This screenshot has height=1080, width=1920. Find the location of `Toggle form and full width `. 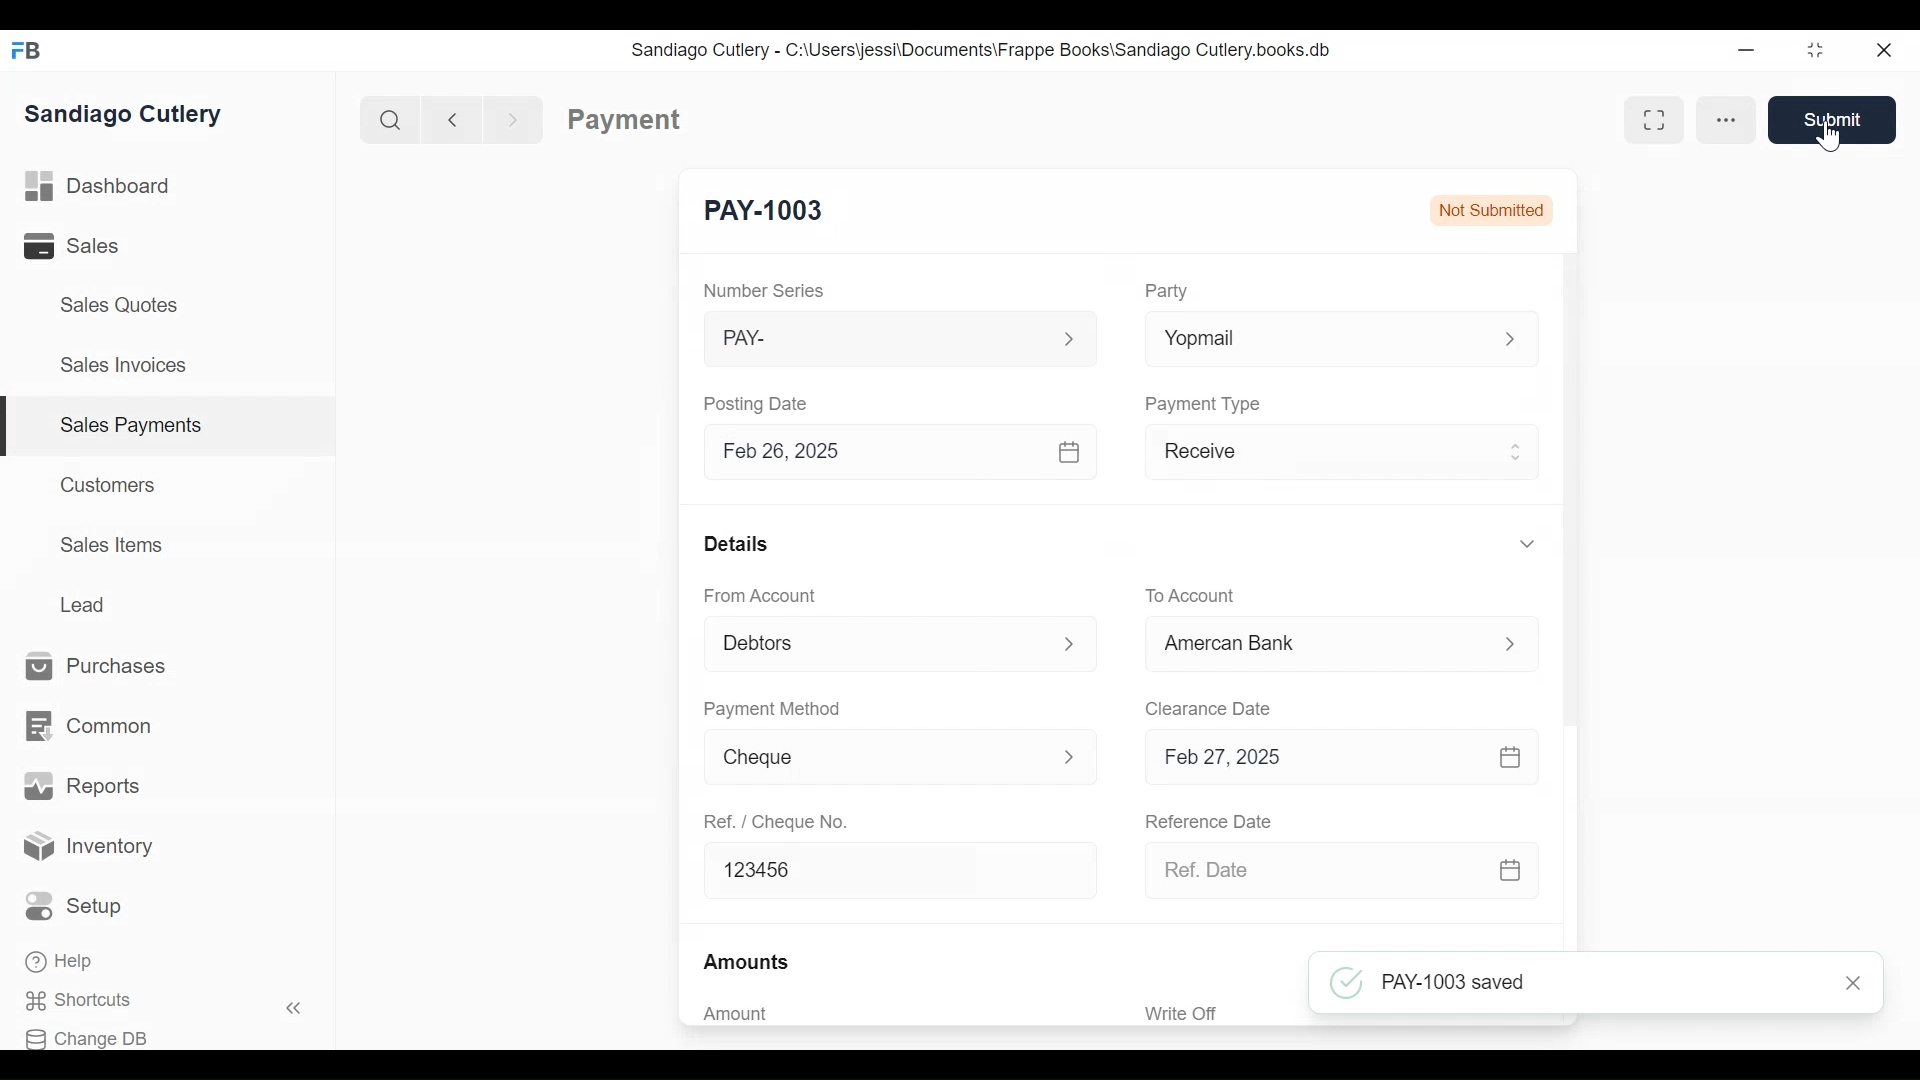

Toggle form and full width  is located at coordinates (1655, 121).